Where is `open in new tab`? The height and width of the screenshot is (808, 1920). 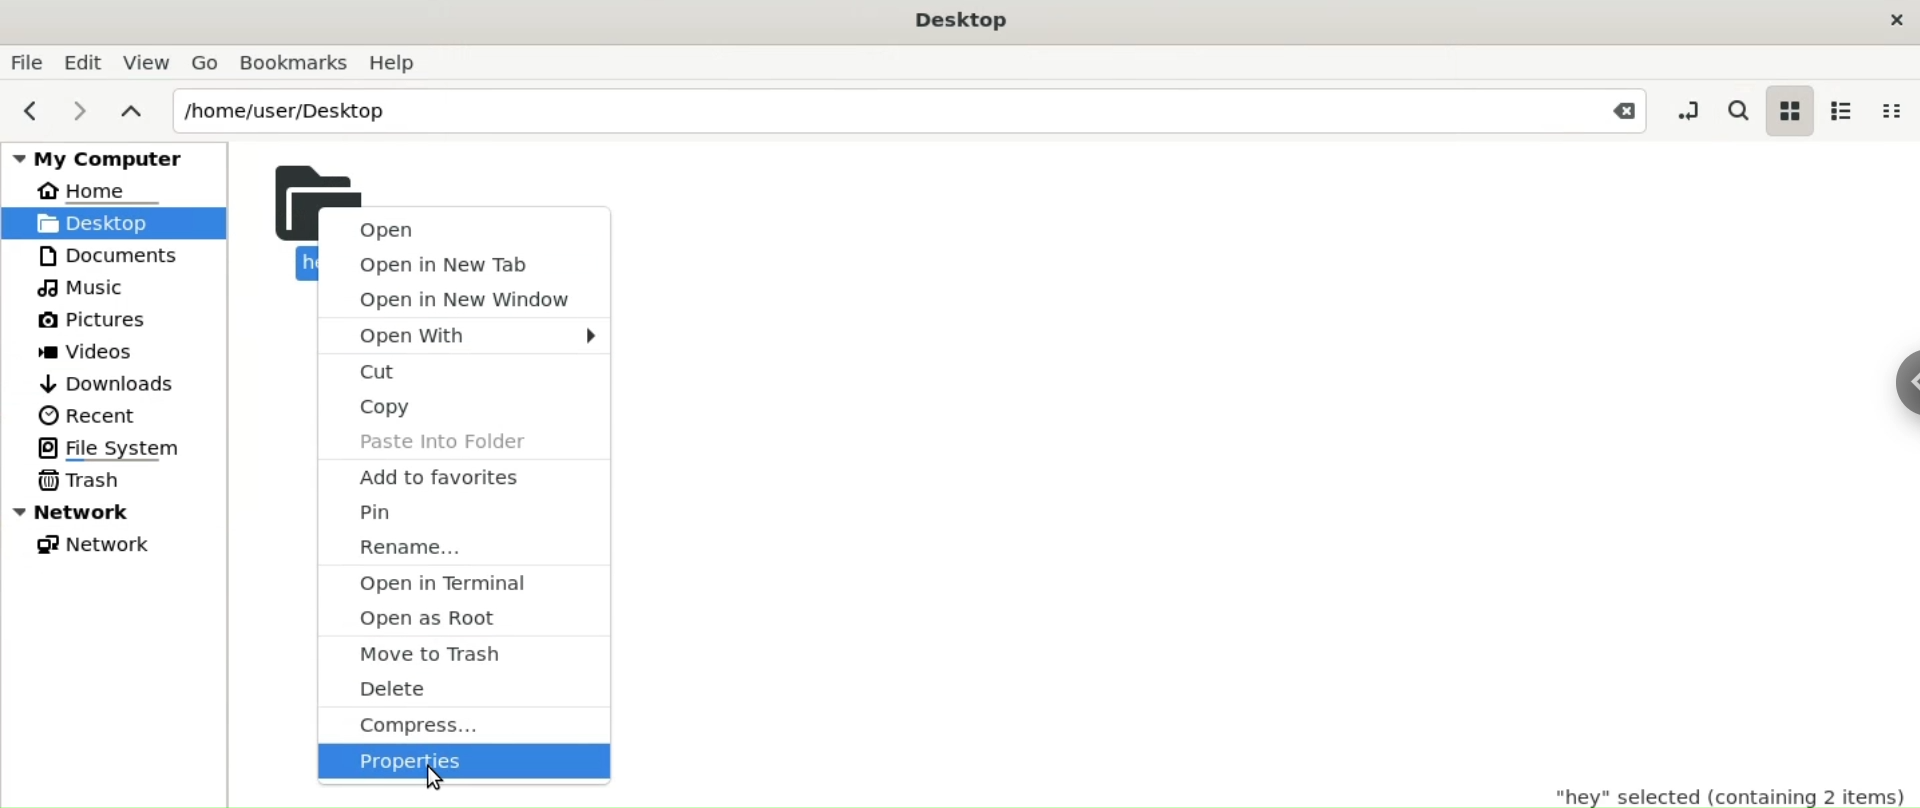
open in new tab is located at coordinates (465, 300).